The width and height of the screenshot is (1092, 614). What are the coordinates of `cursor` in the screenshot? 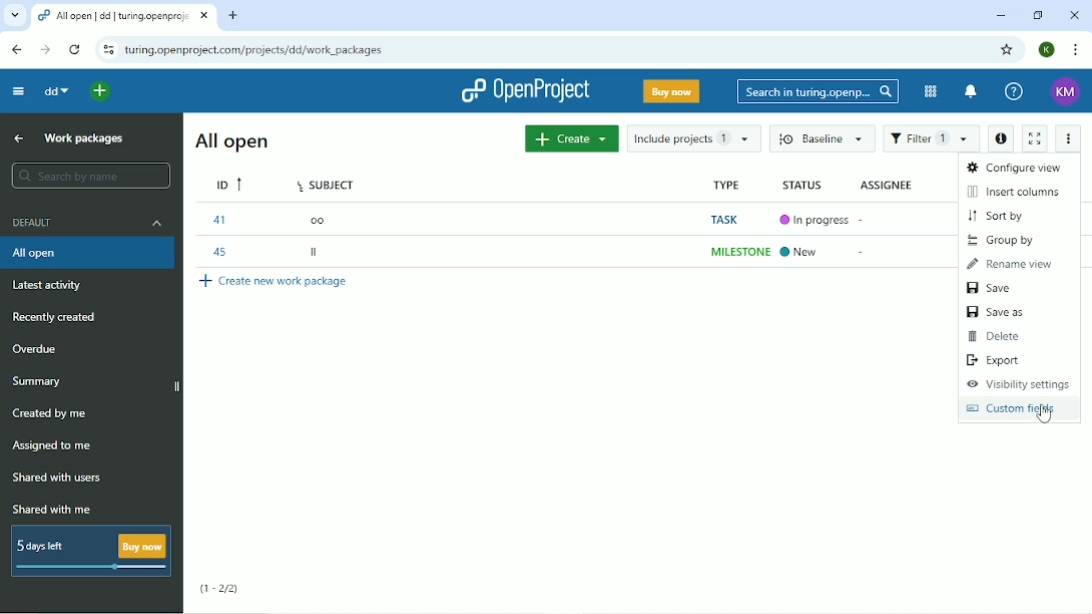 It's located at (1046, 414).